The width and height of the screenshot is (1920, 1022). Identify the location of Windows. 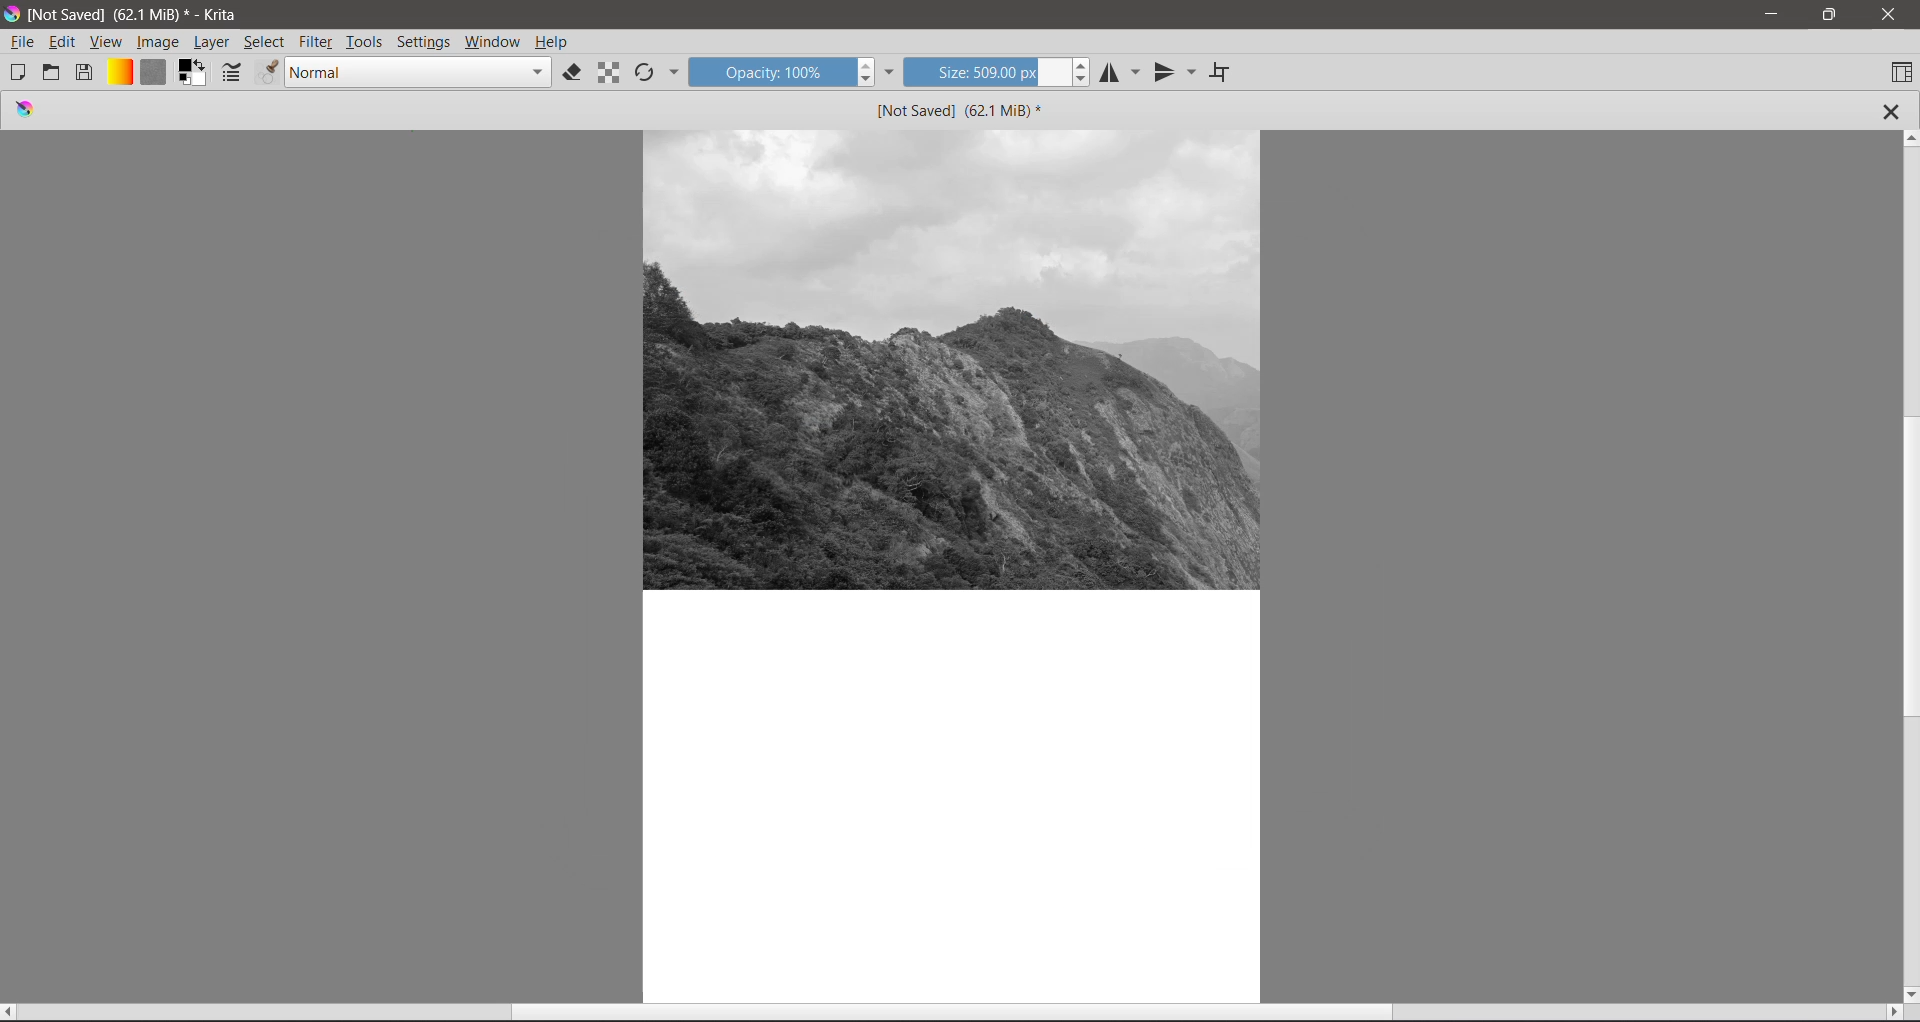
(493, 42).